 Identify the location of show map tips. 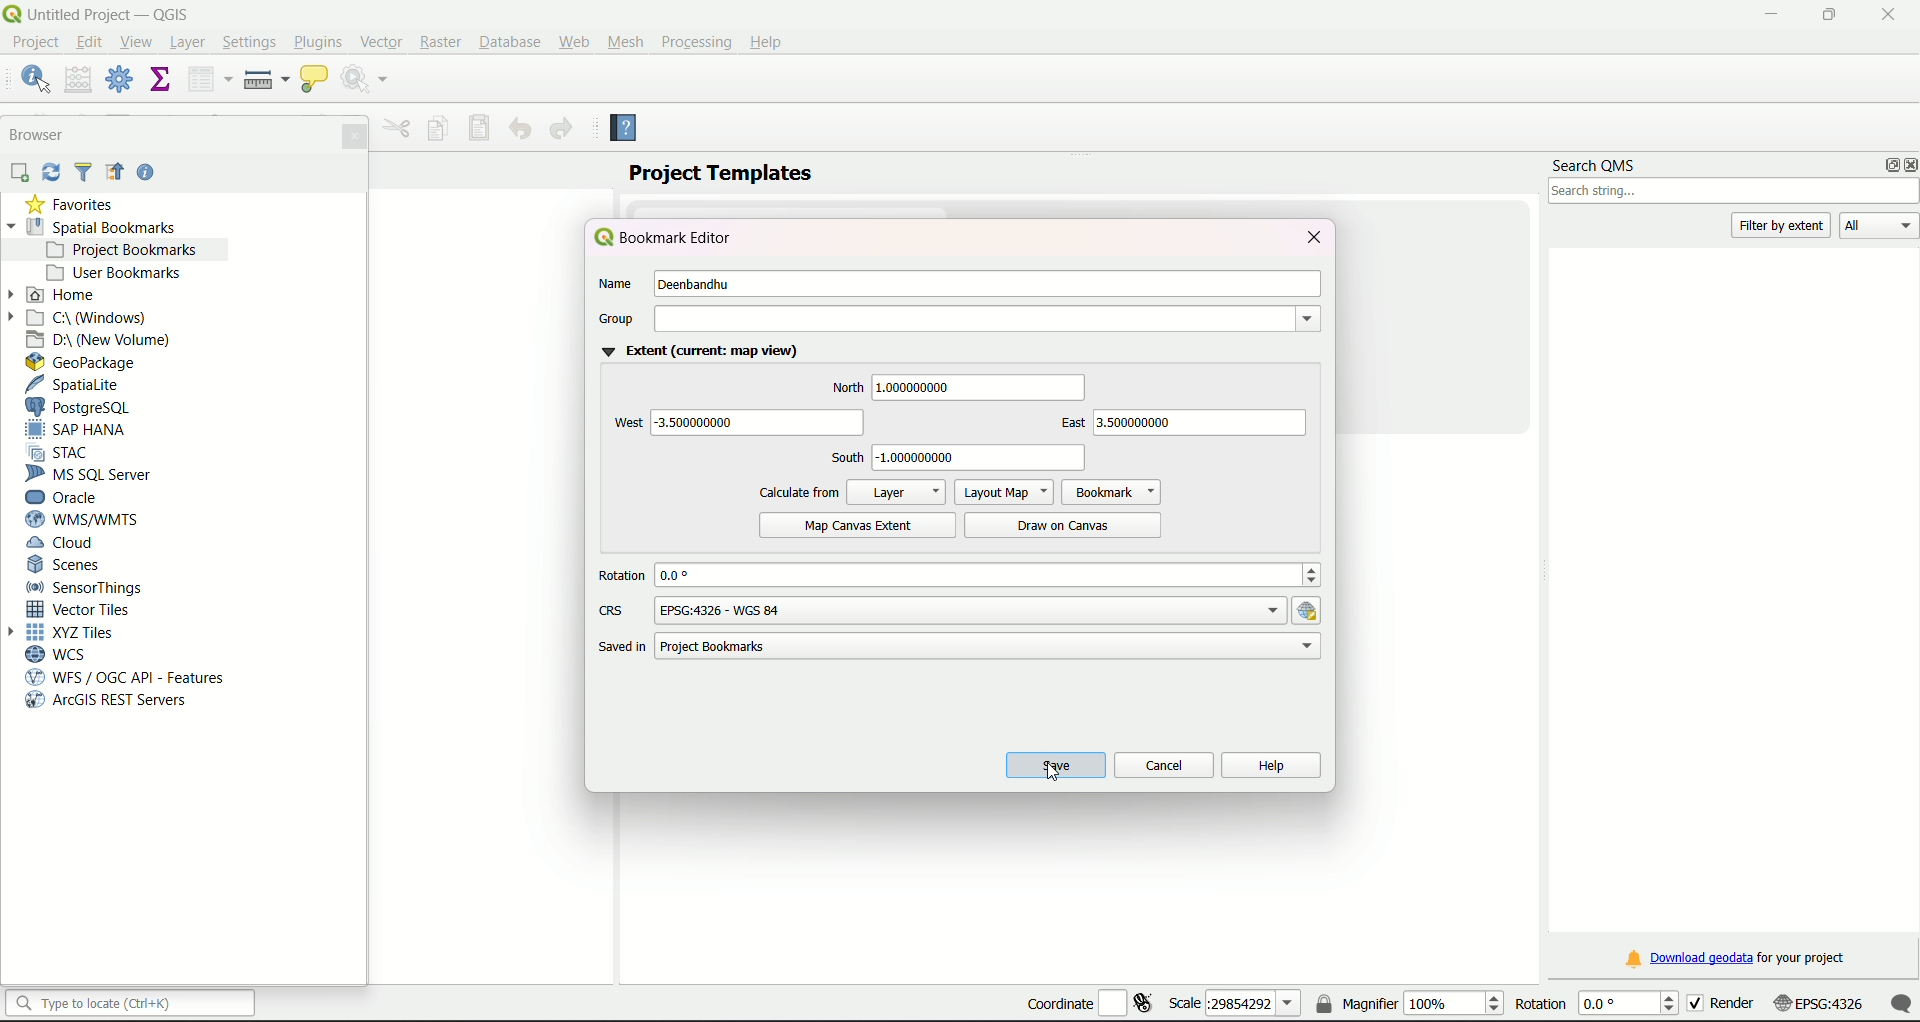
(314, 80).